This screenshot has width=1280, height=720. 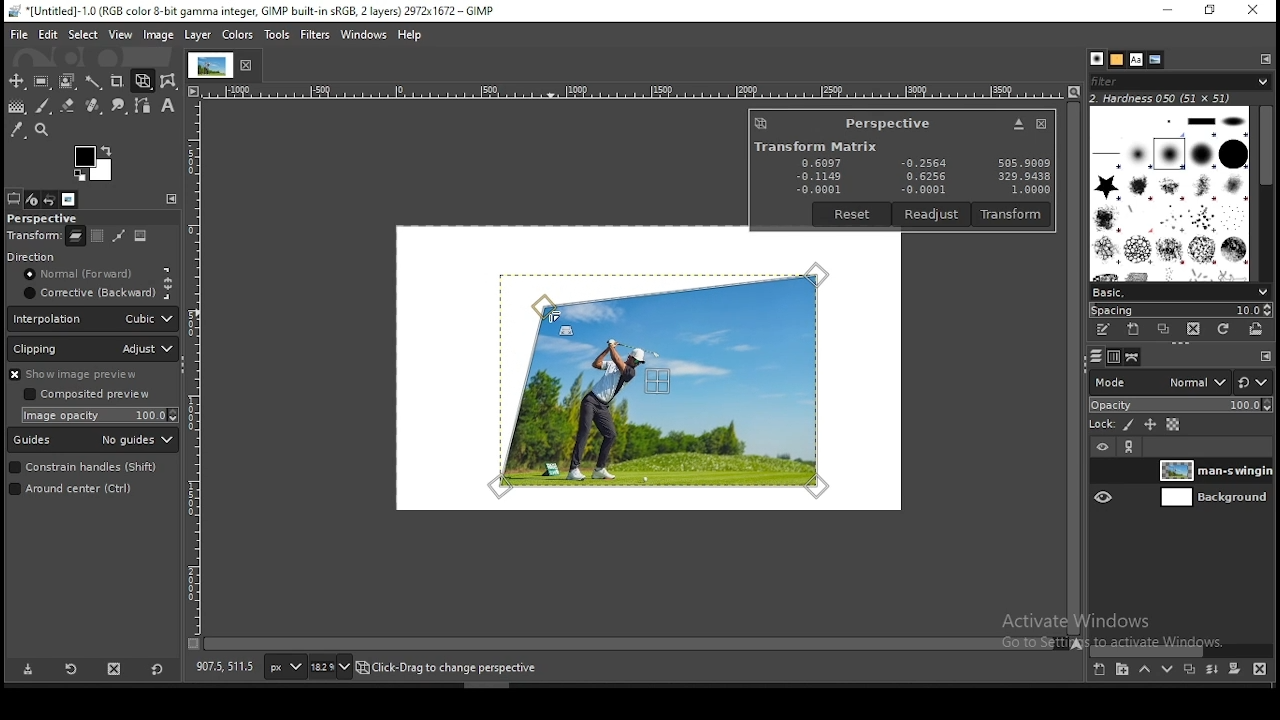 What do you see at coordinates (1170, 194) in the screenshot?
I see `brushes` at bounding box center [1170, 194].